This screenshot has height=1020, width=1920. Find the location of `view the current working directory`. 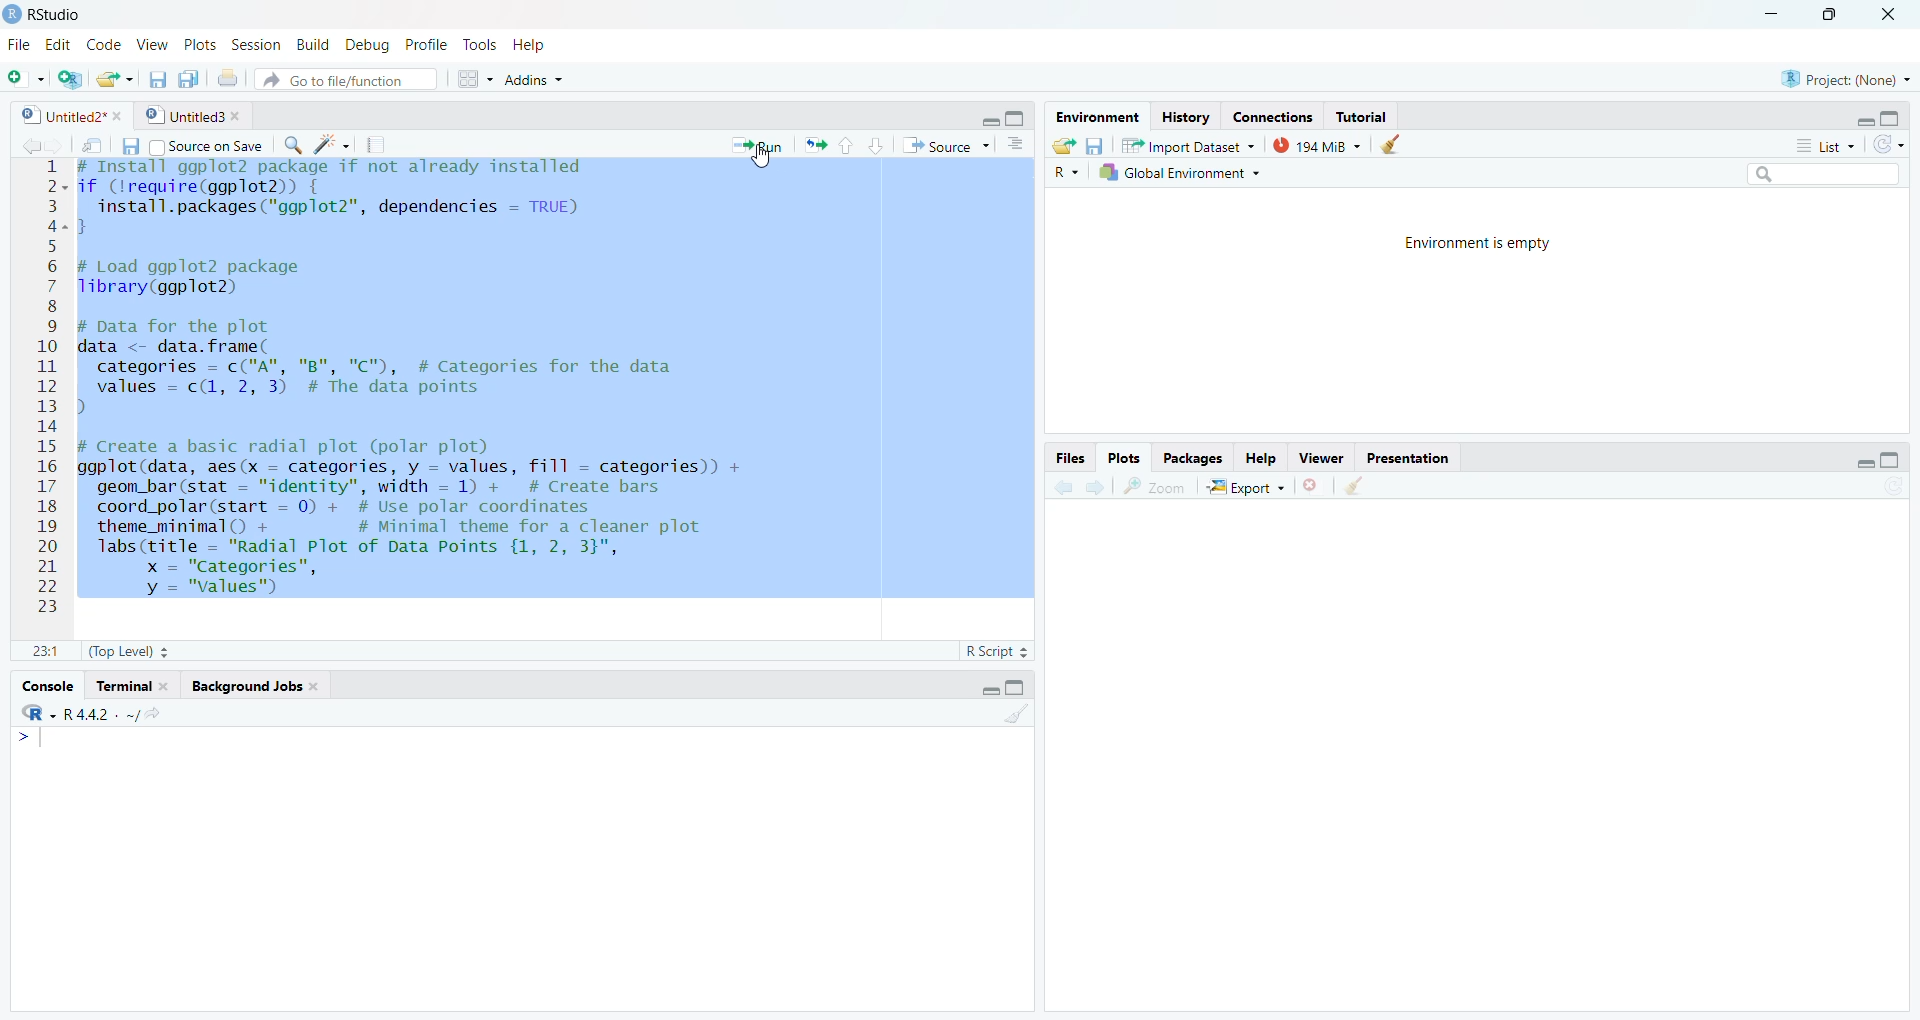

view the current working directory is located at coordinates (152, 715).